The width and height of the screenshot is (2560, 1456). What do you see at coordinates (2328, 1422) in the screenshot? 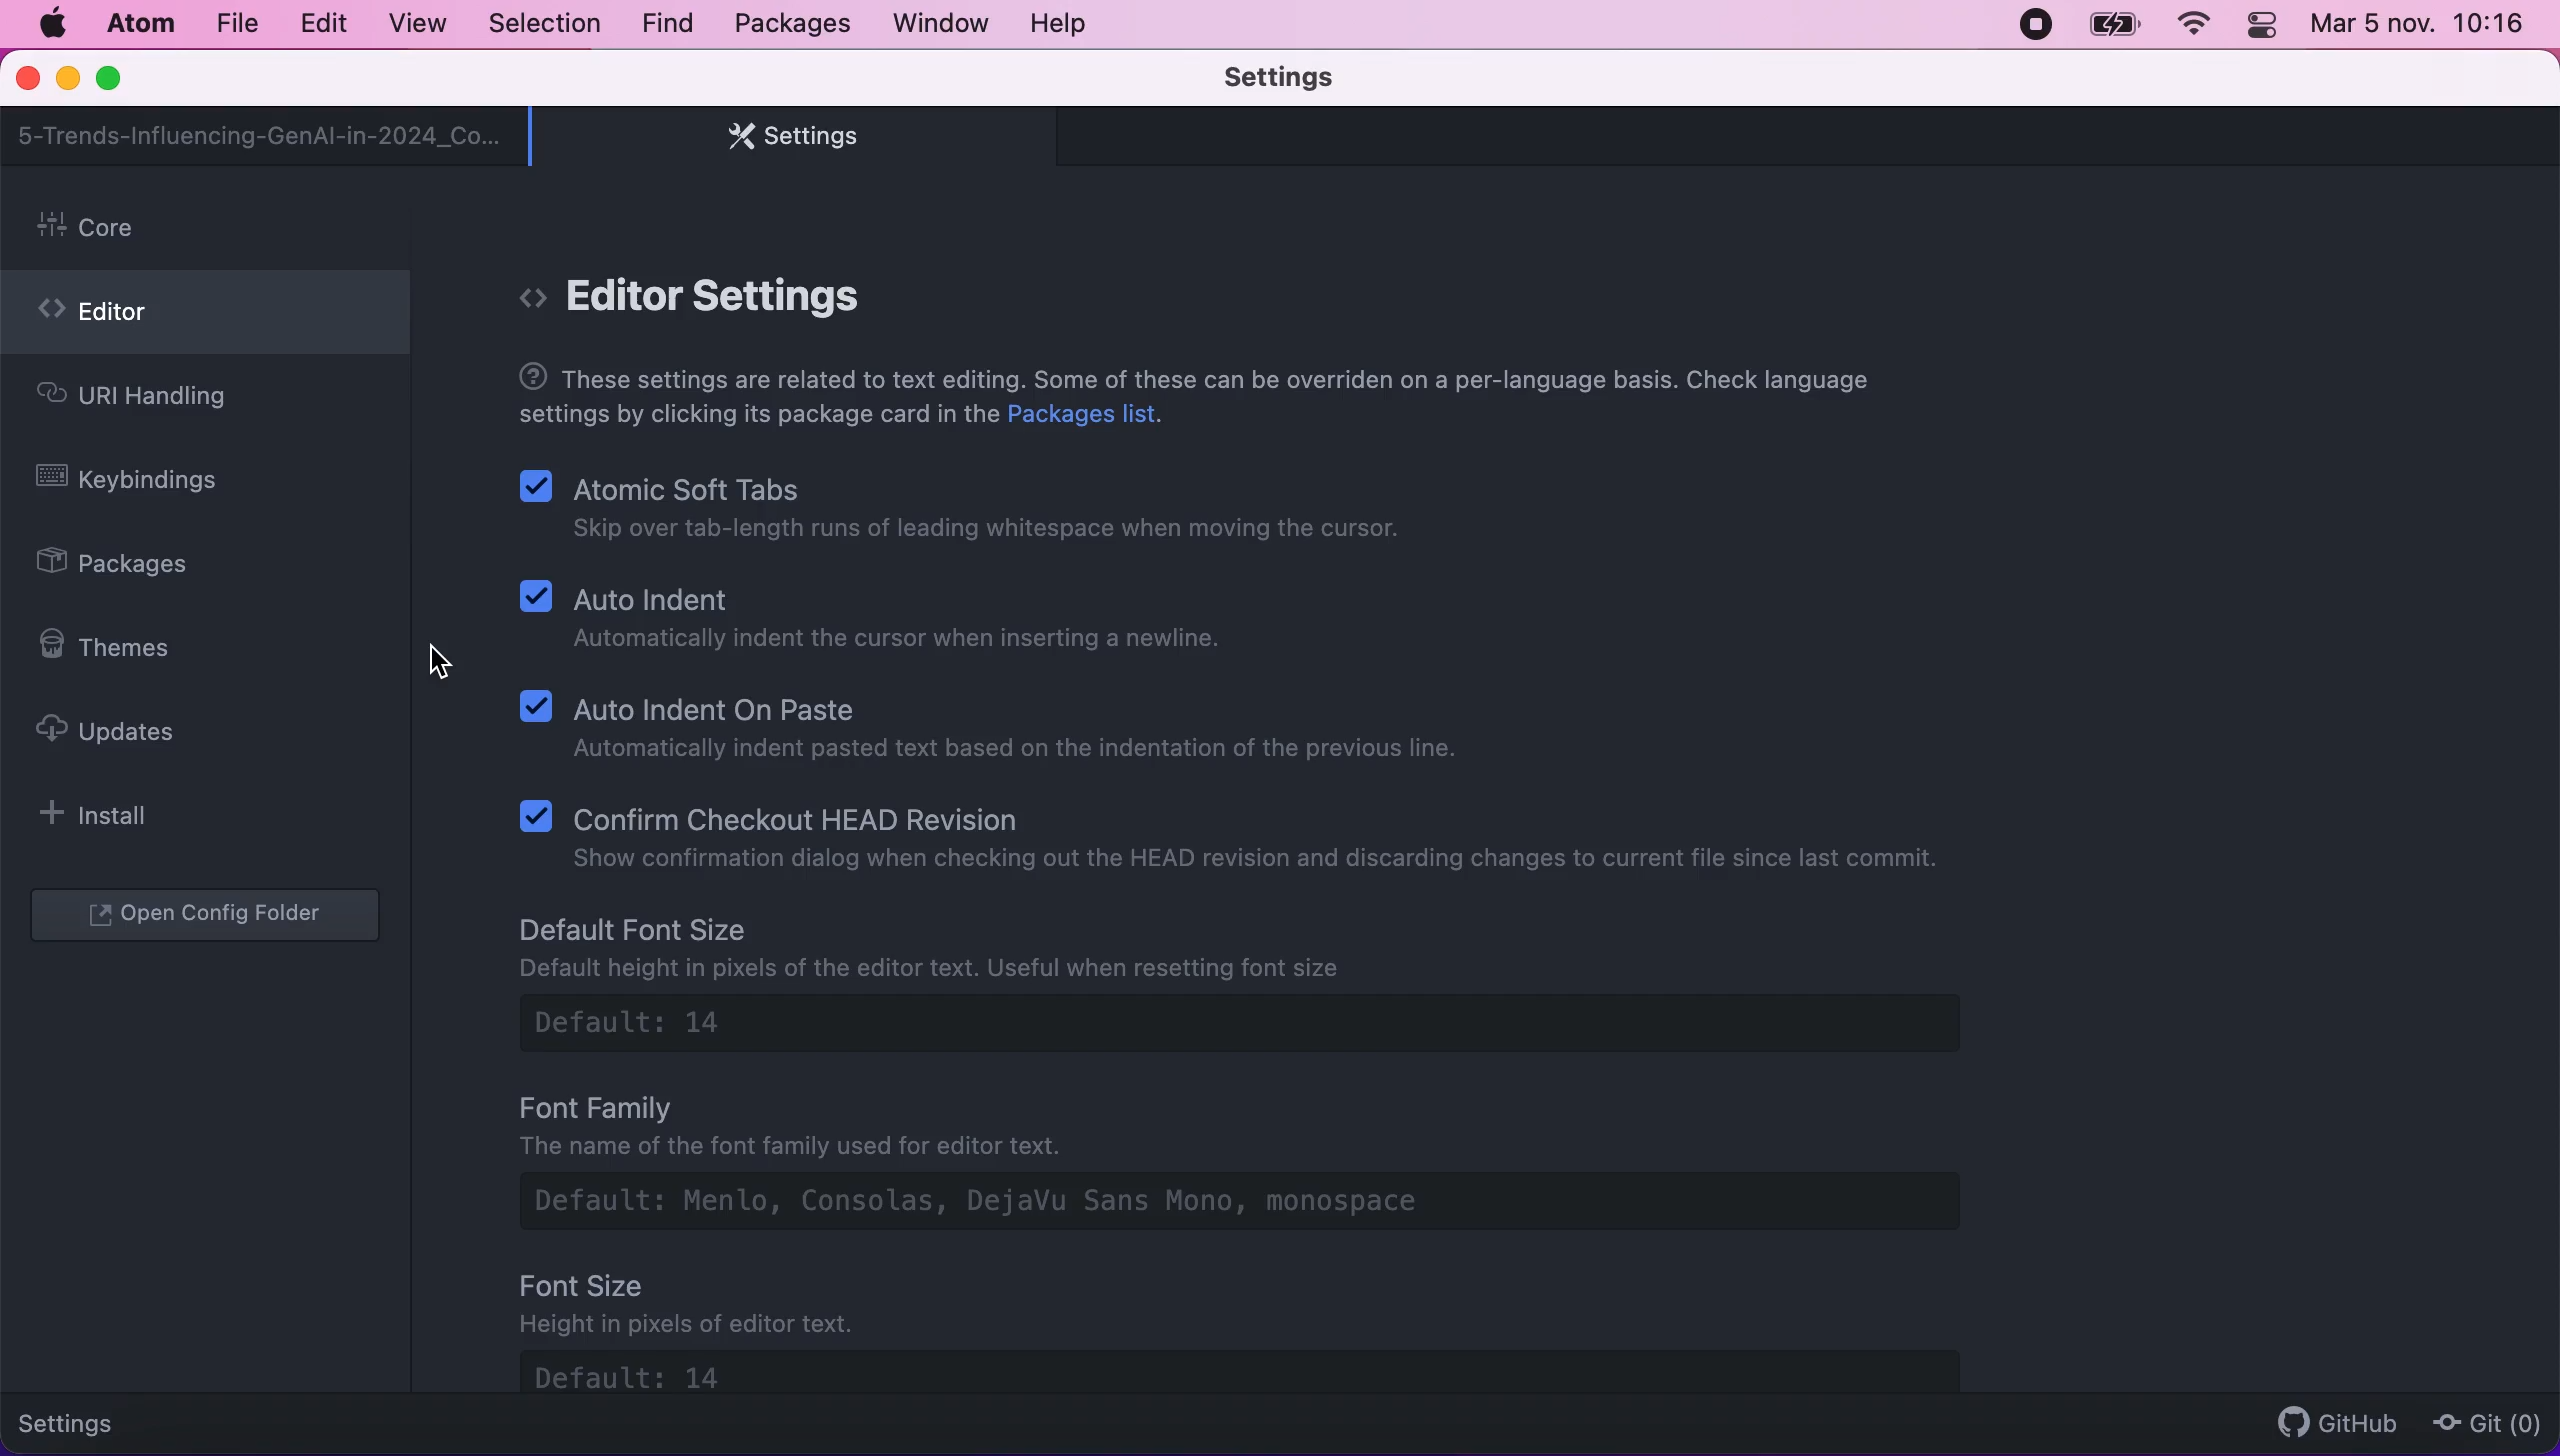
I see `github` at bounding box center [2328, 1422].